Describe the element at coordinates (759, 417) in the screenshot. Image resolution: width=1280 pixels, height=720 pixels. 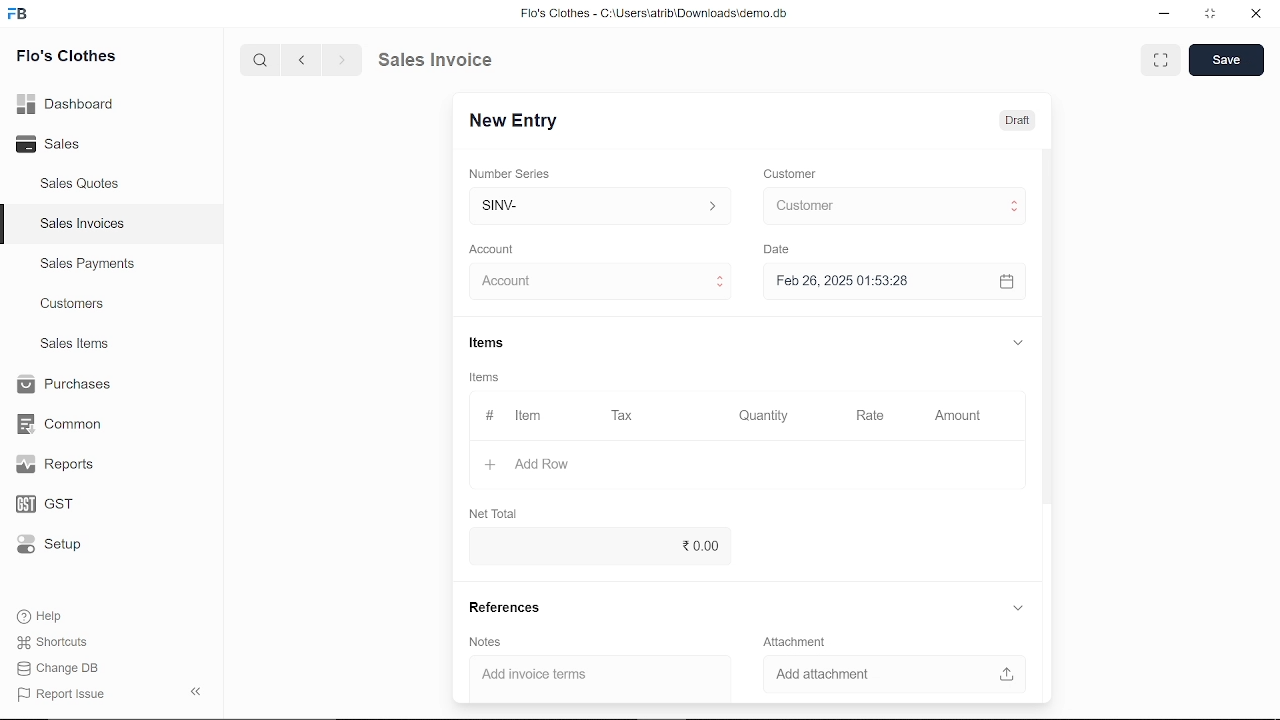
I see `Quantity` at that location.